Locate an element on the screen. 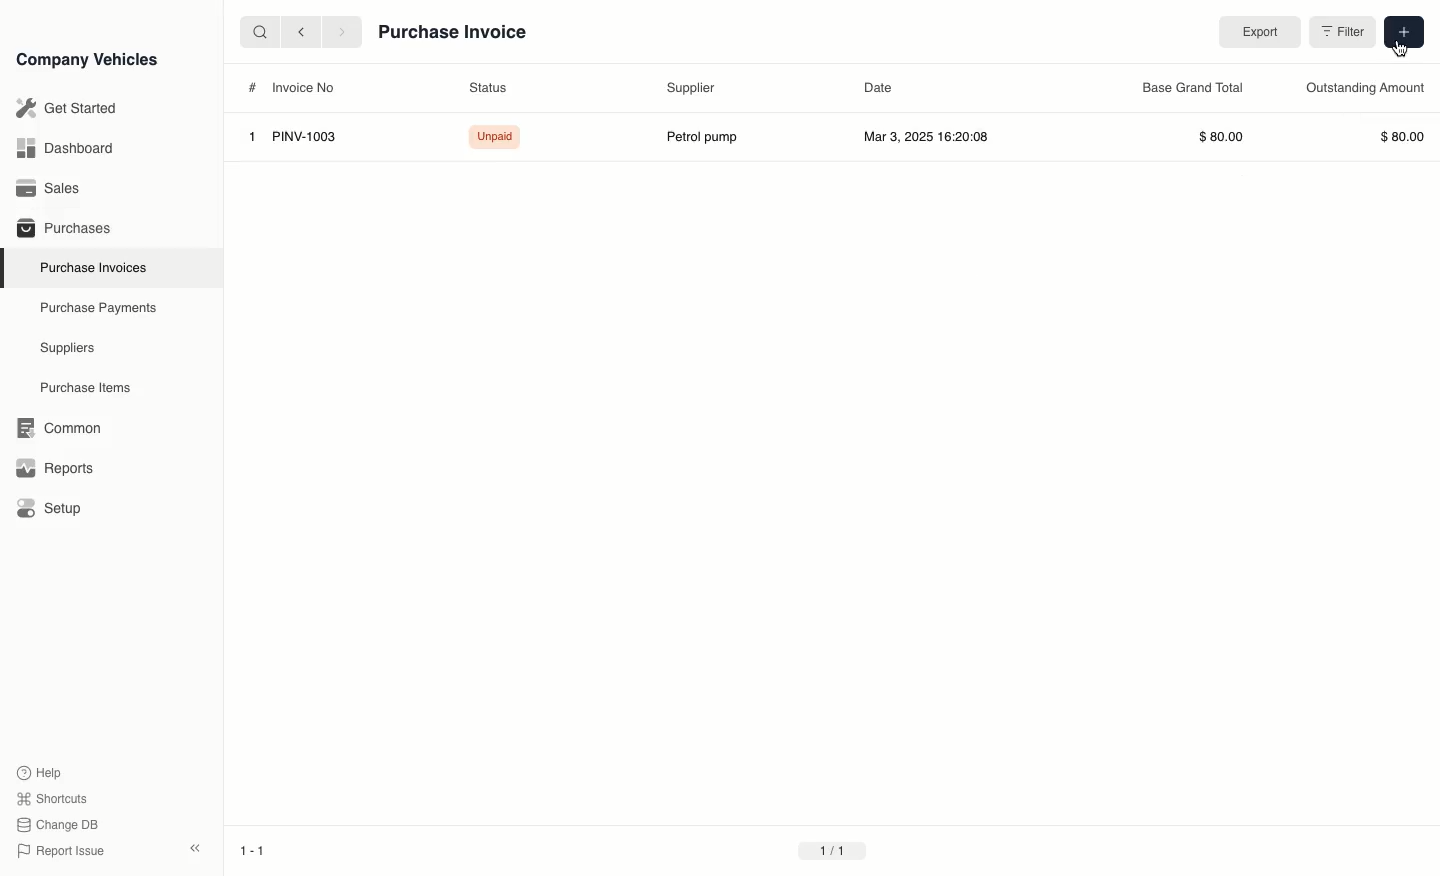  Common is located at coordinates (54, 428).